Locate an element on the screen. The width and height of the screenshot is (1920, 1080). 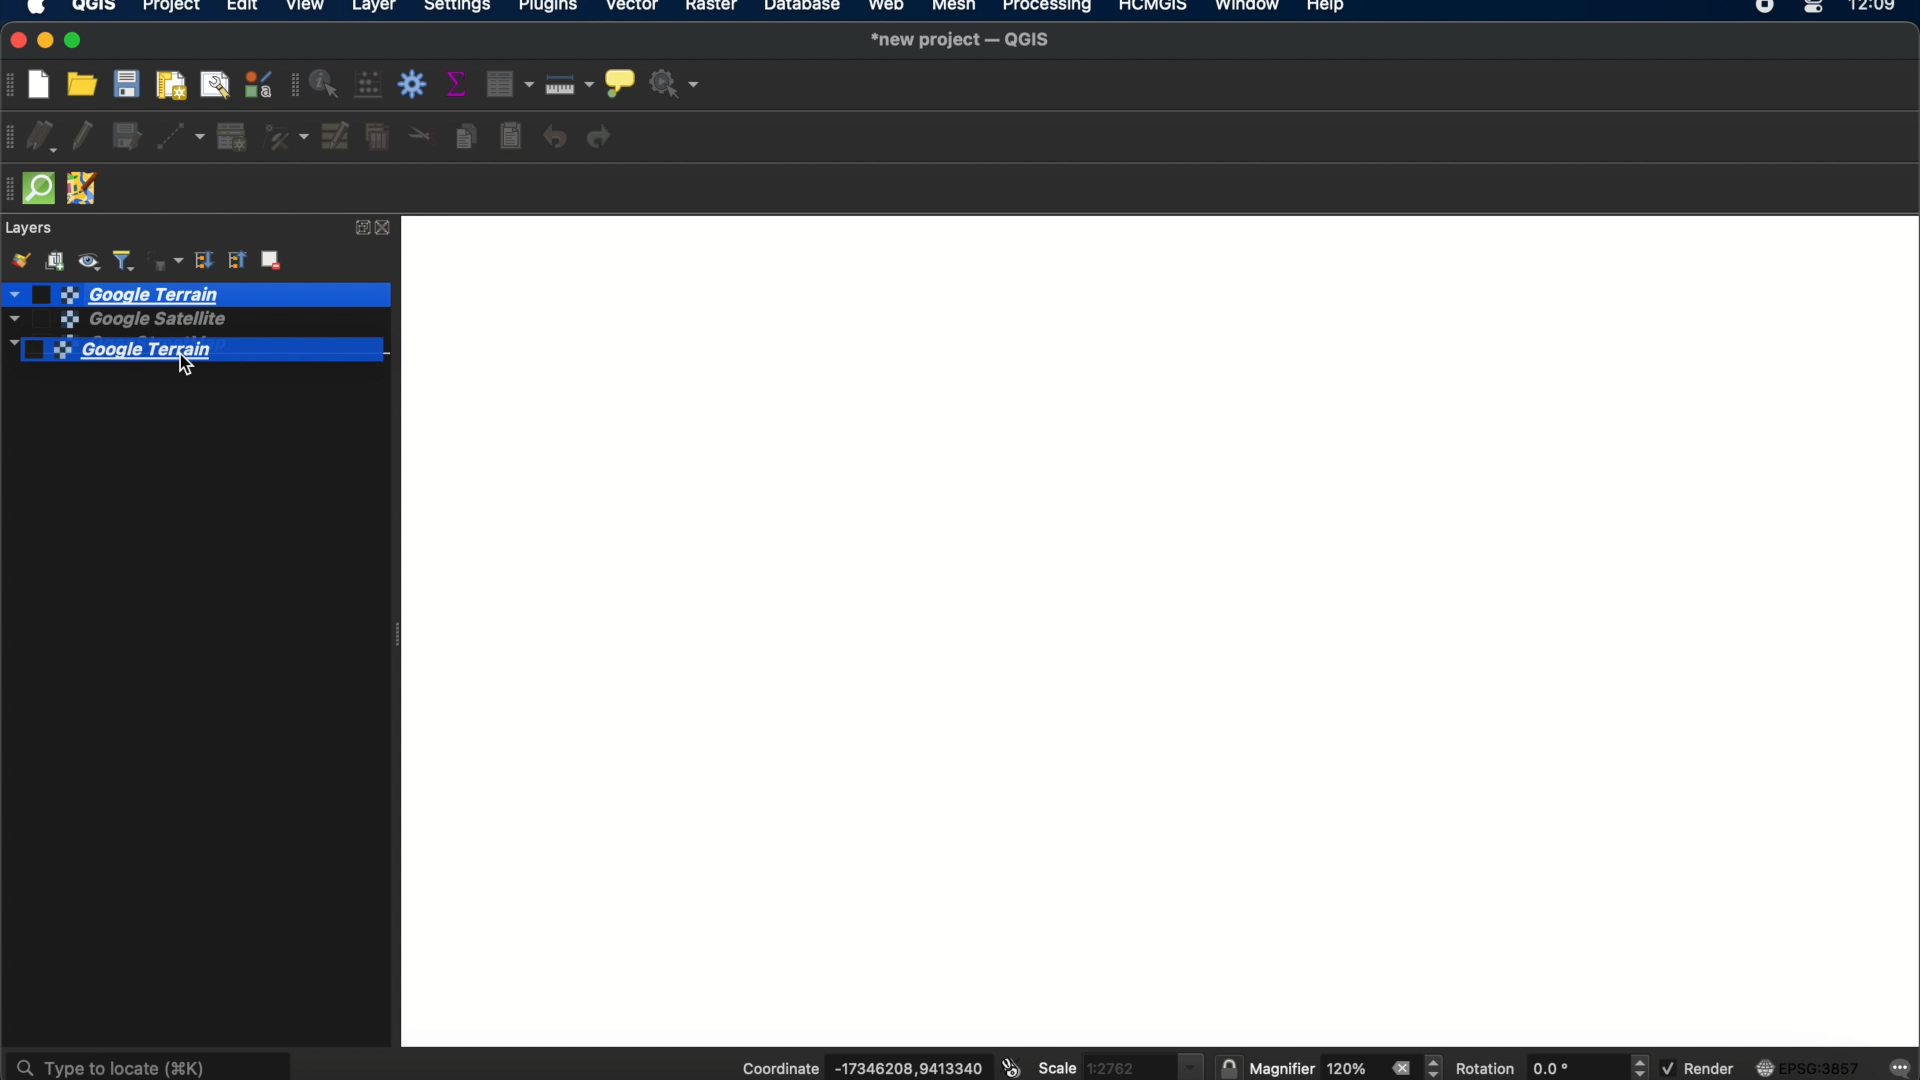
save project t is located at coordinates (128, 84).